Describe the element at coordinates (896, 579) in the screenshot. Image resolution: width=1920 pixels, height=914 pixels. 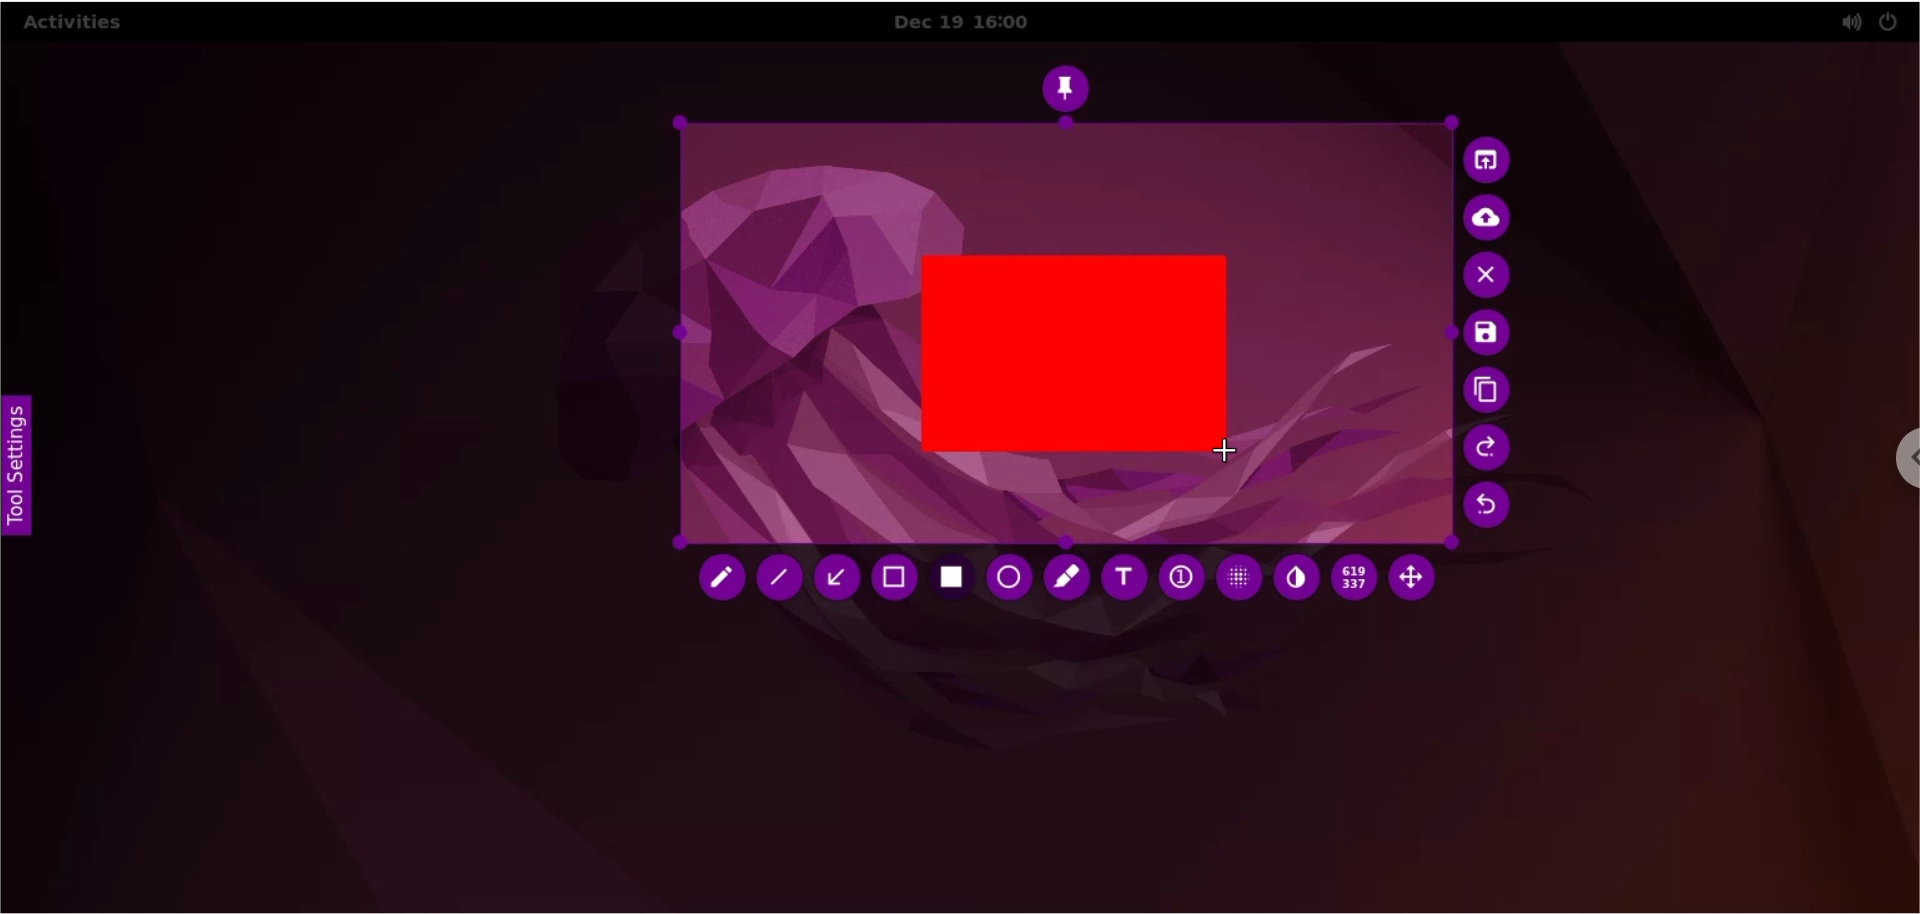
I see `retangle tool` at that location.